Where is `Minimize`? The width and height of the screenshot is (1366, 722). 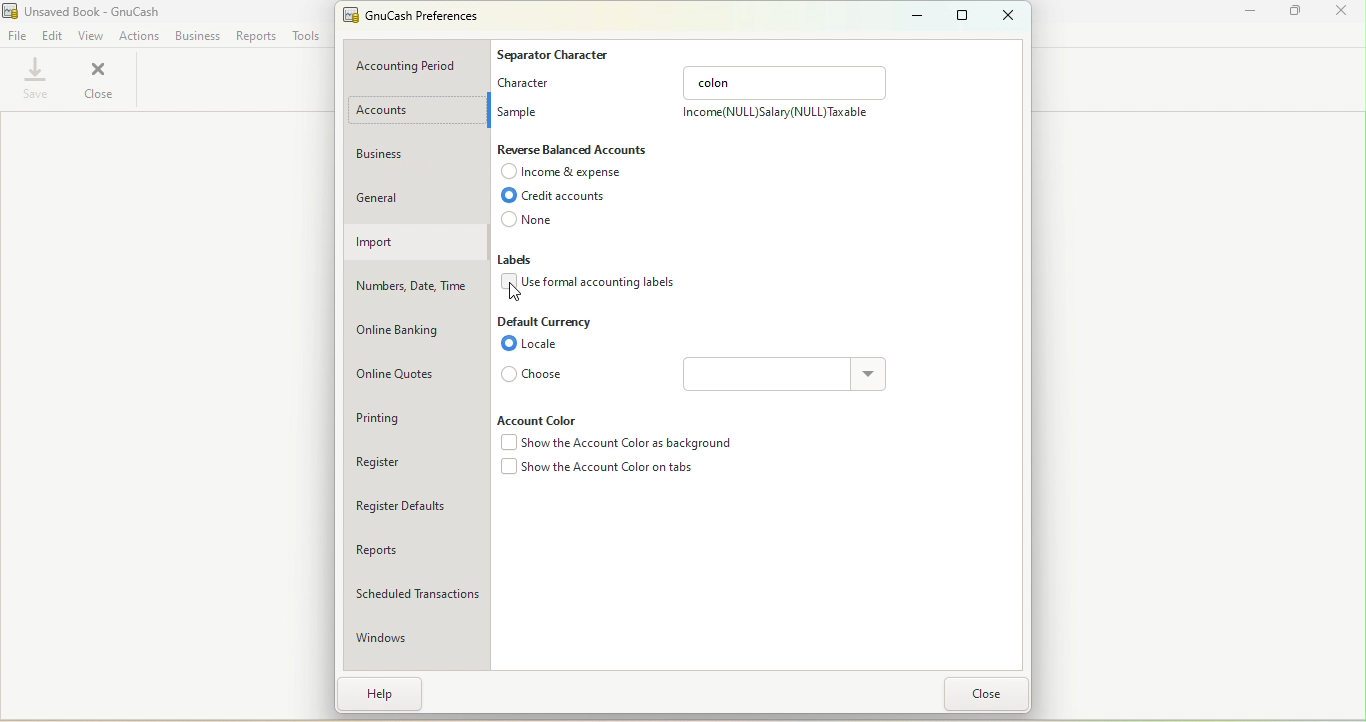 Minimize is located at coordinates (1243, 13).